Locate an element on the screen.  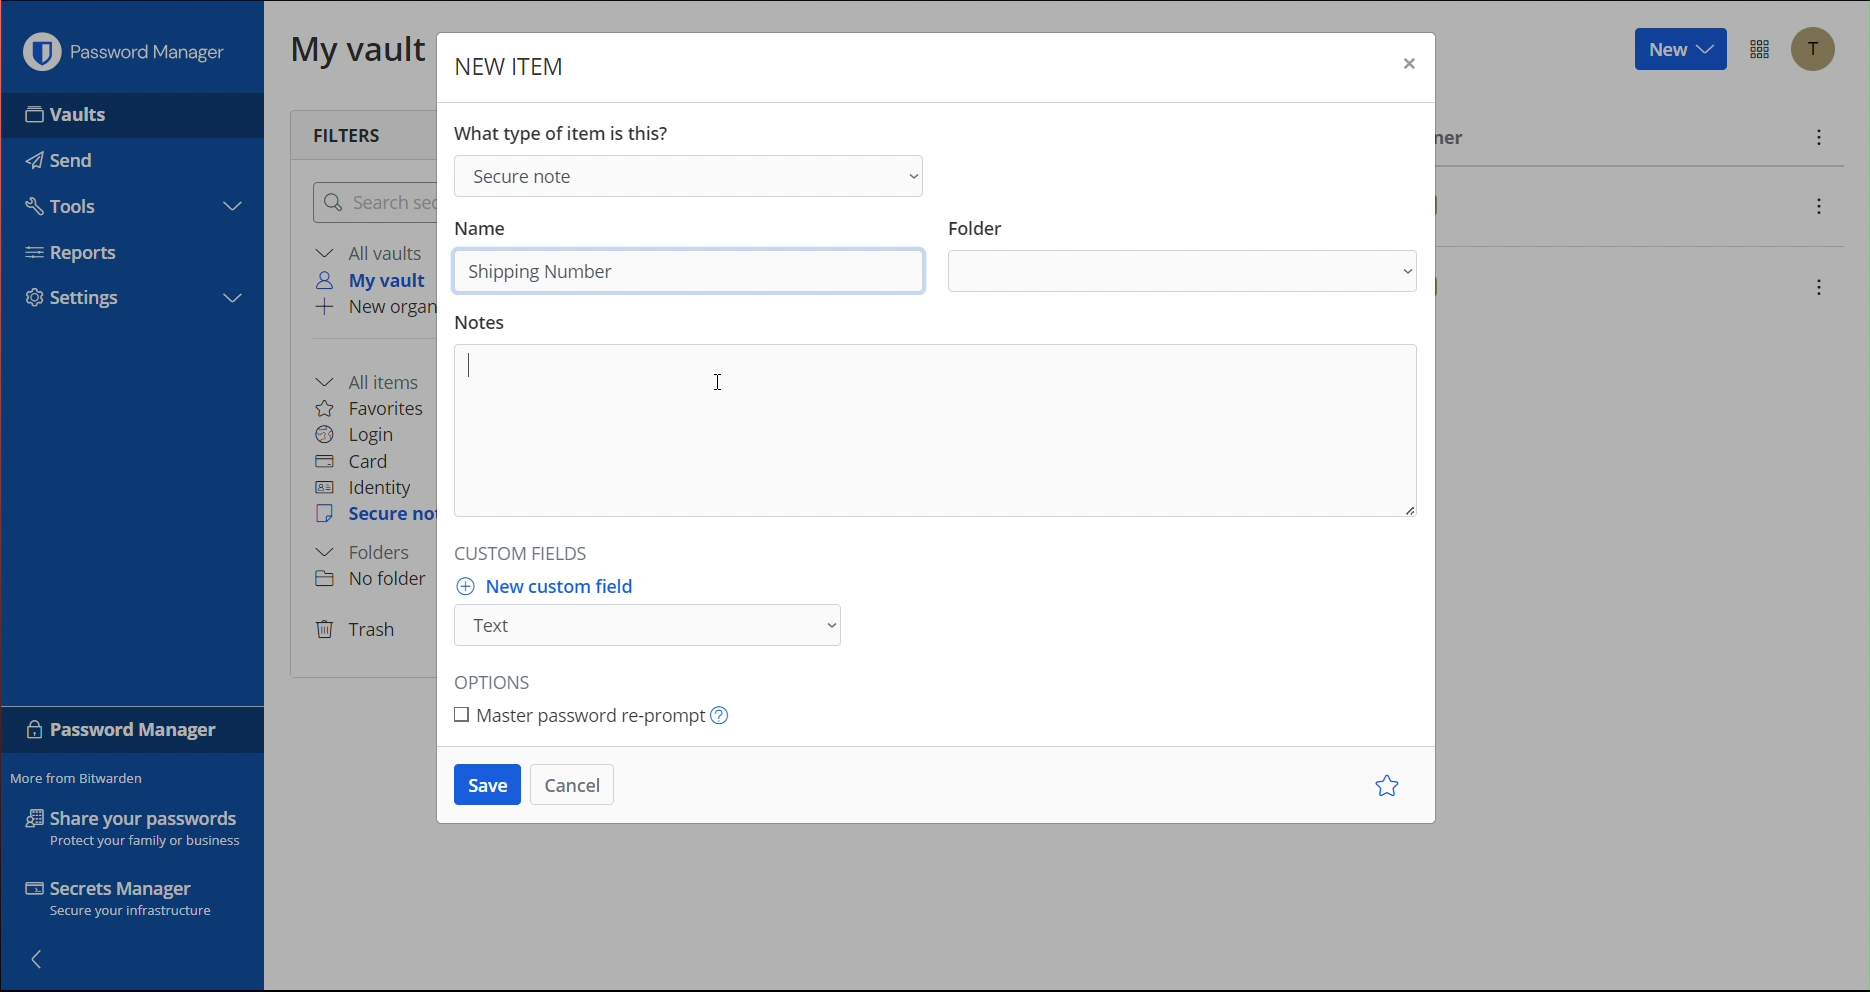
Vaults is located at coordinates (66, 121).